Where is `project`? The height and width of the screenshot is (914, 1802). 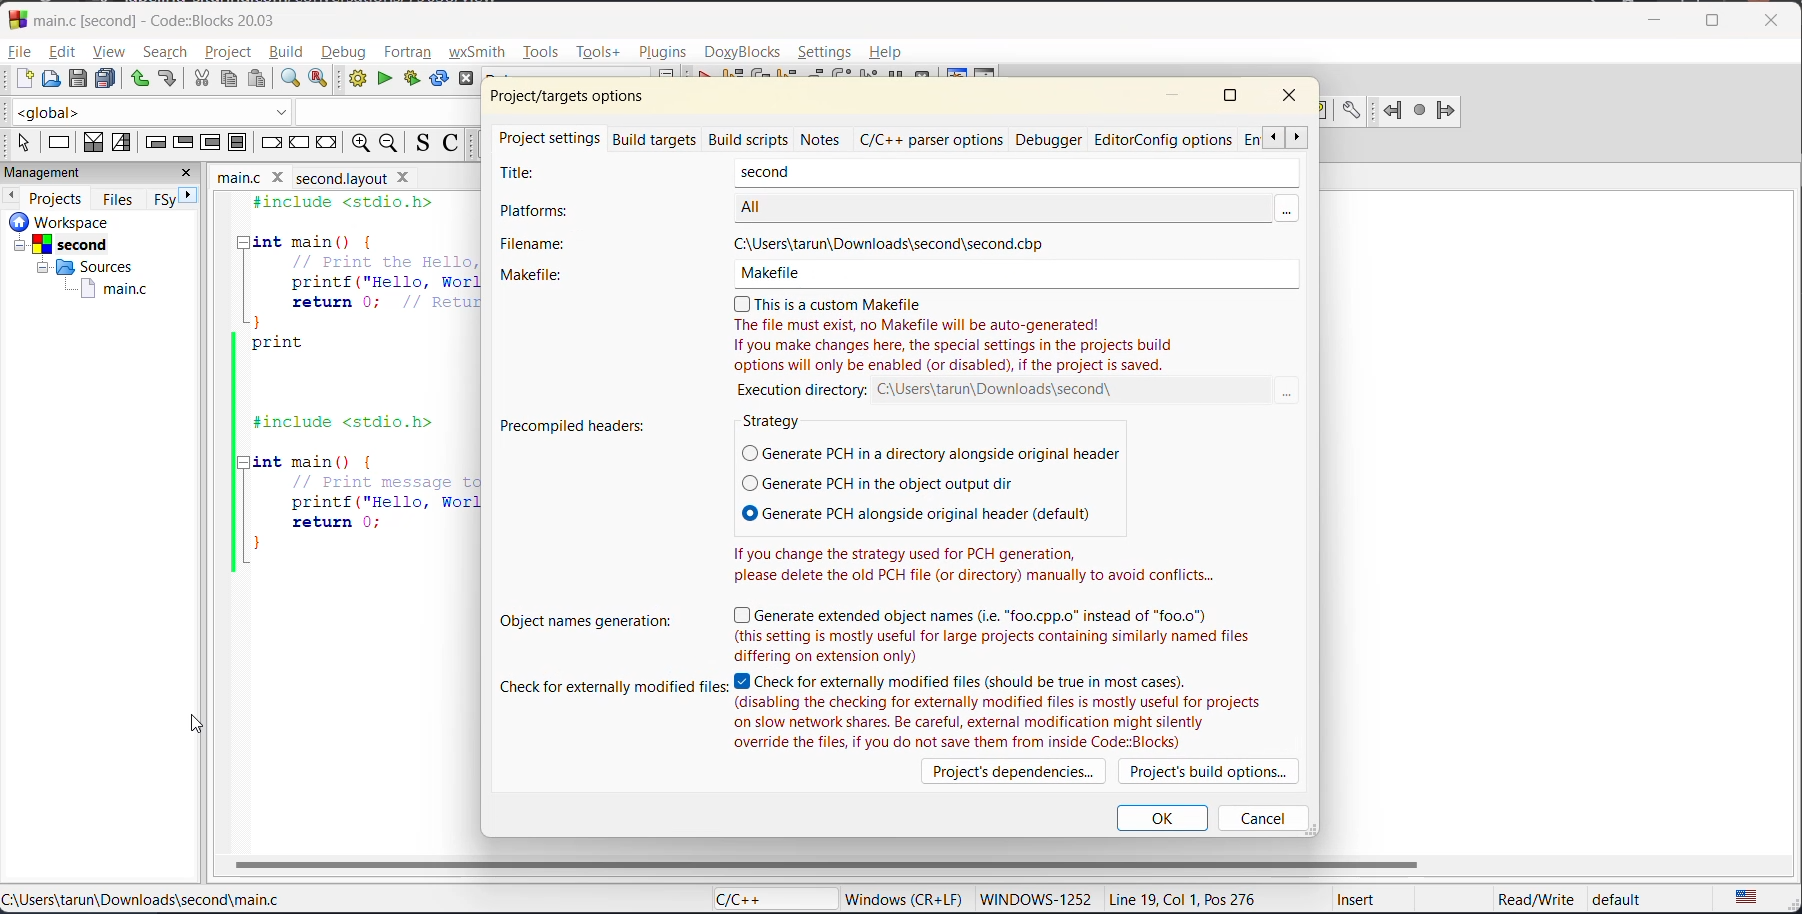
project is located at coordinates (222, 50).